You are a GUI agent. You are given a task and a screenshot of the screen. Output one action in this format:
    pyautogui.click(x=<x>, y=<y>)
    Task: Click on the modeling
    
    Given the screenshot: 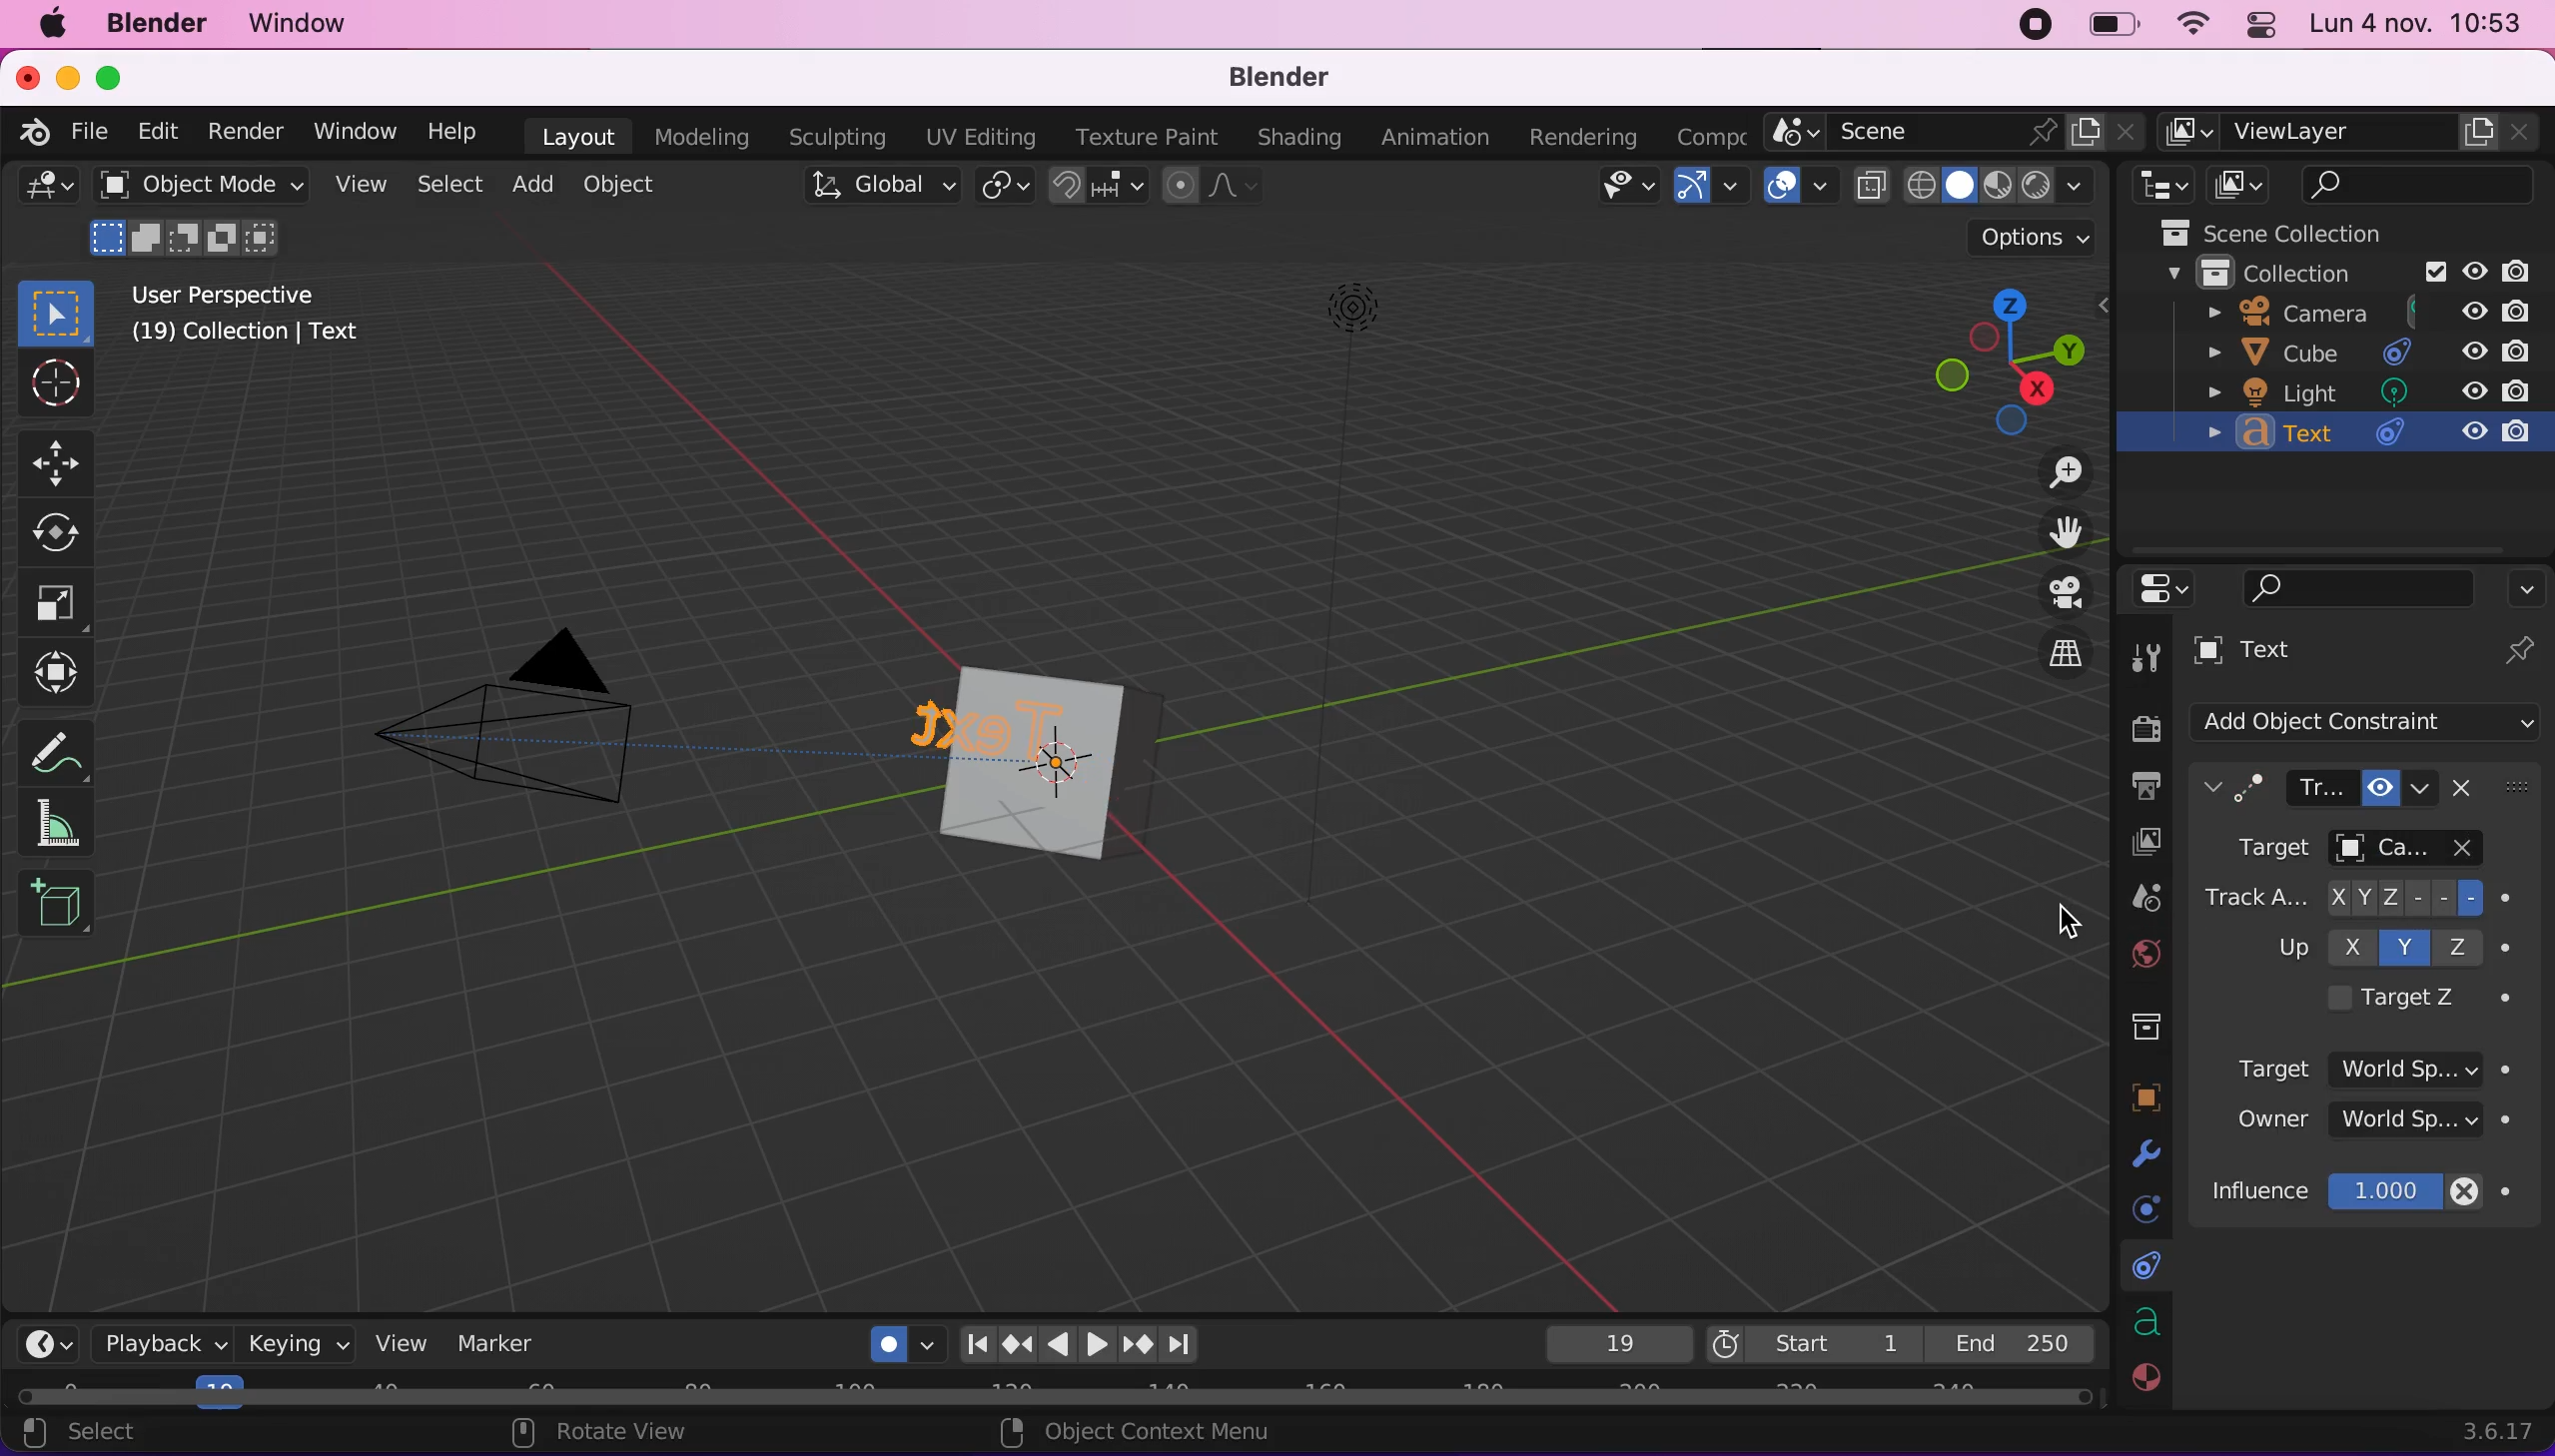 What is the action you would take?
    pyautogui.click(x=711, y=136)
    